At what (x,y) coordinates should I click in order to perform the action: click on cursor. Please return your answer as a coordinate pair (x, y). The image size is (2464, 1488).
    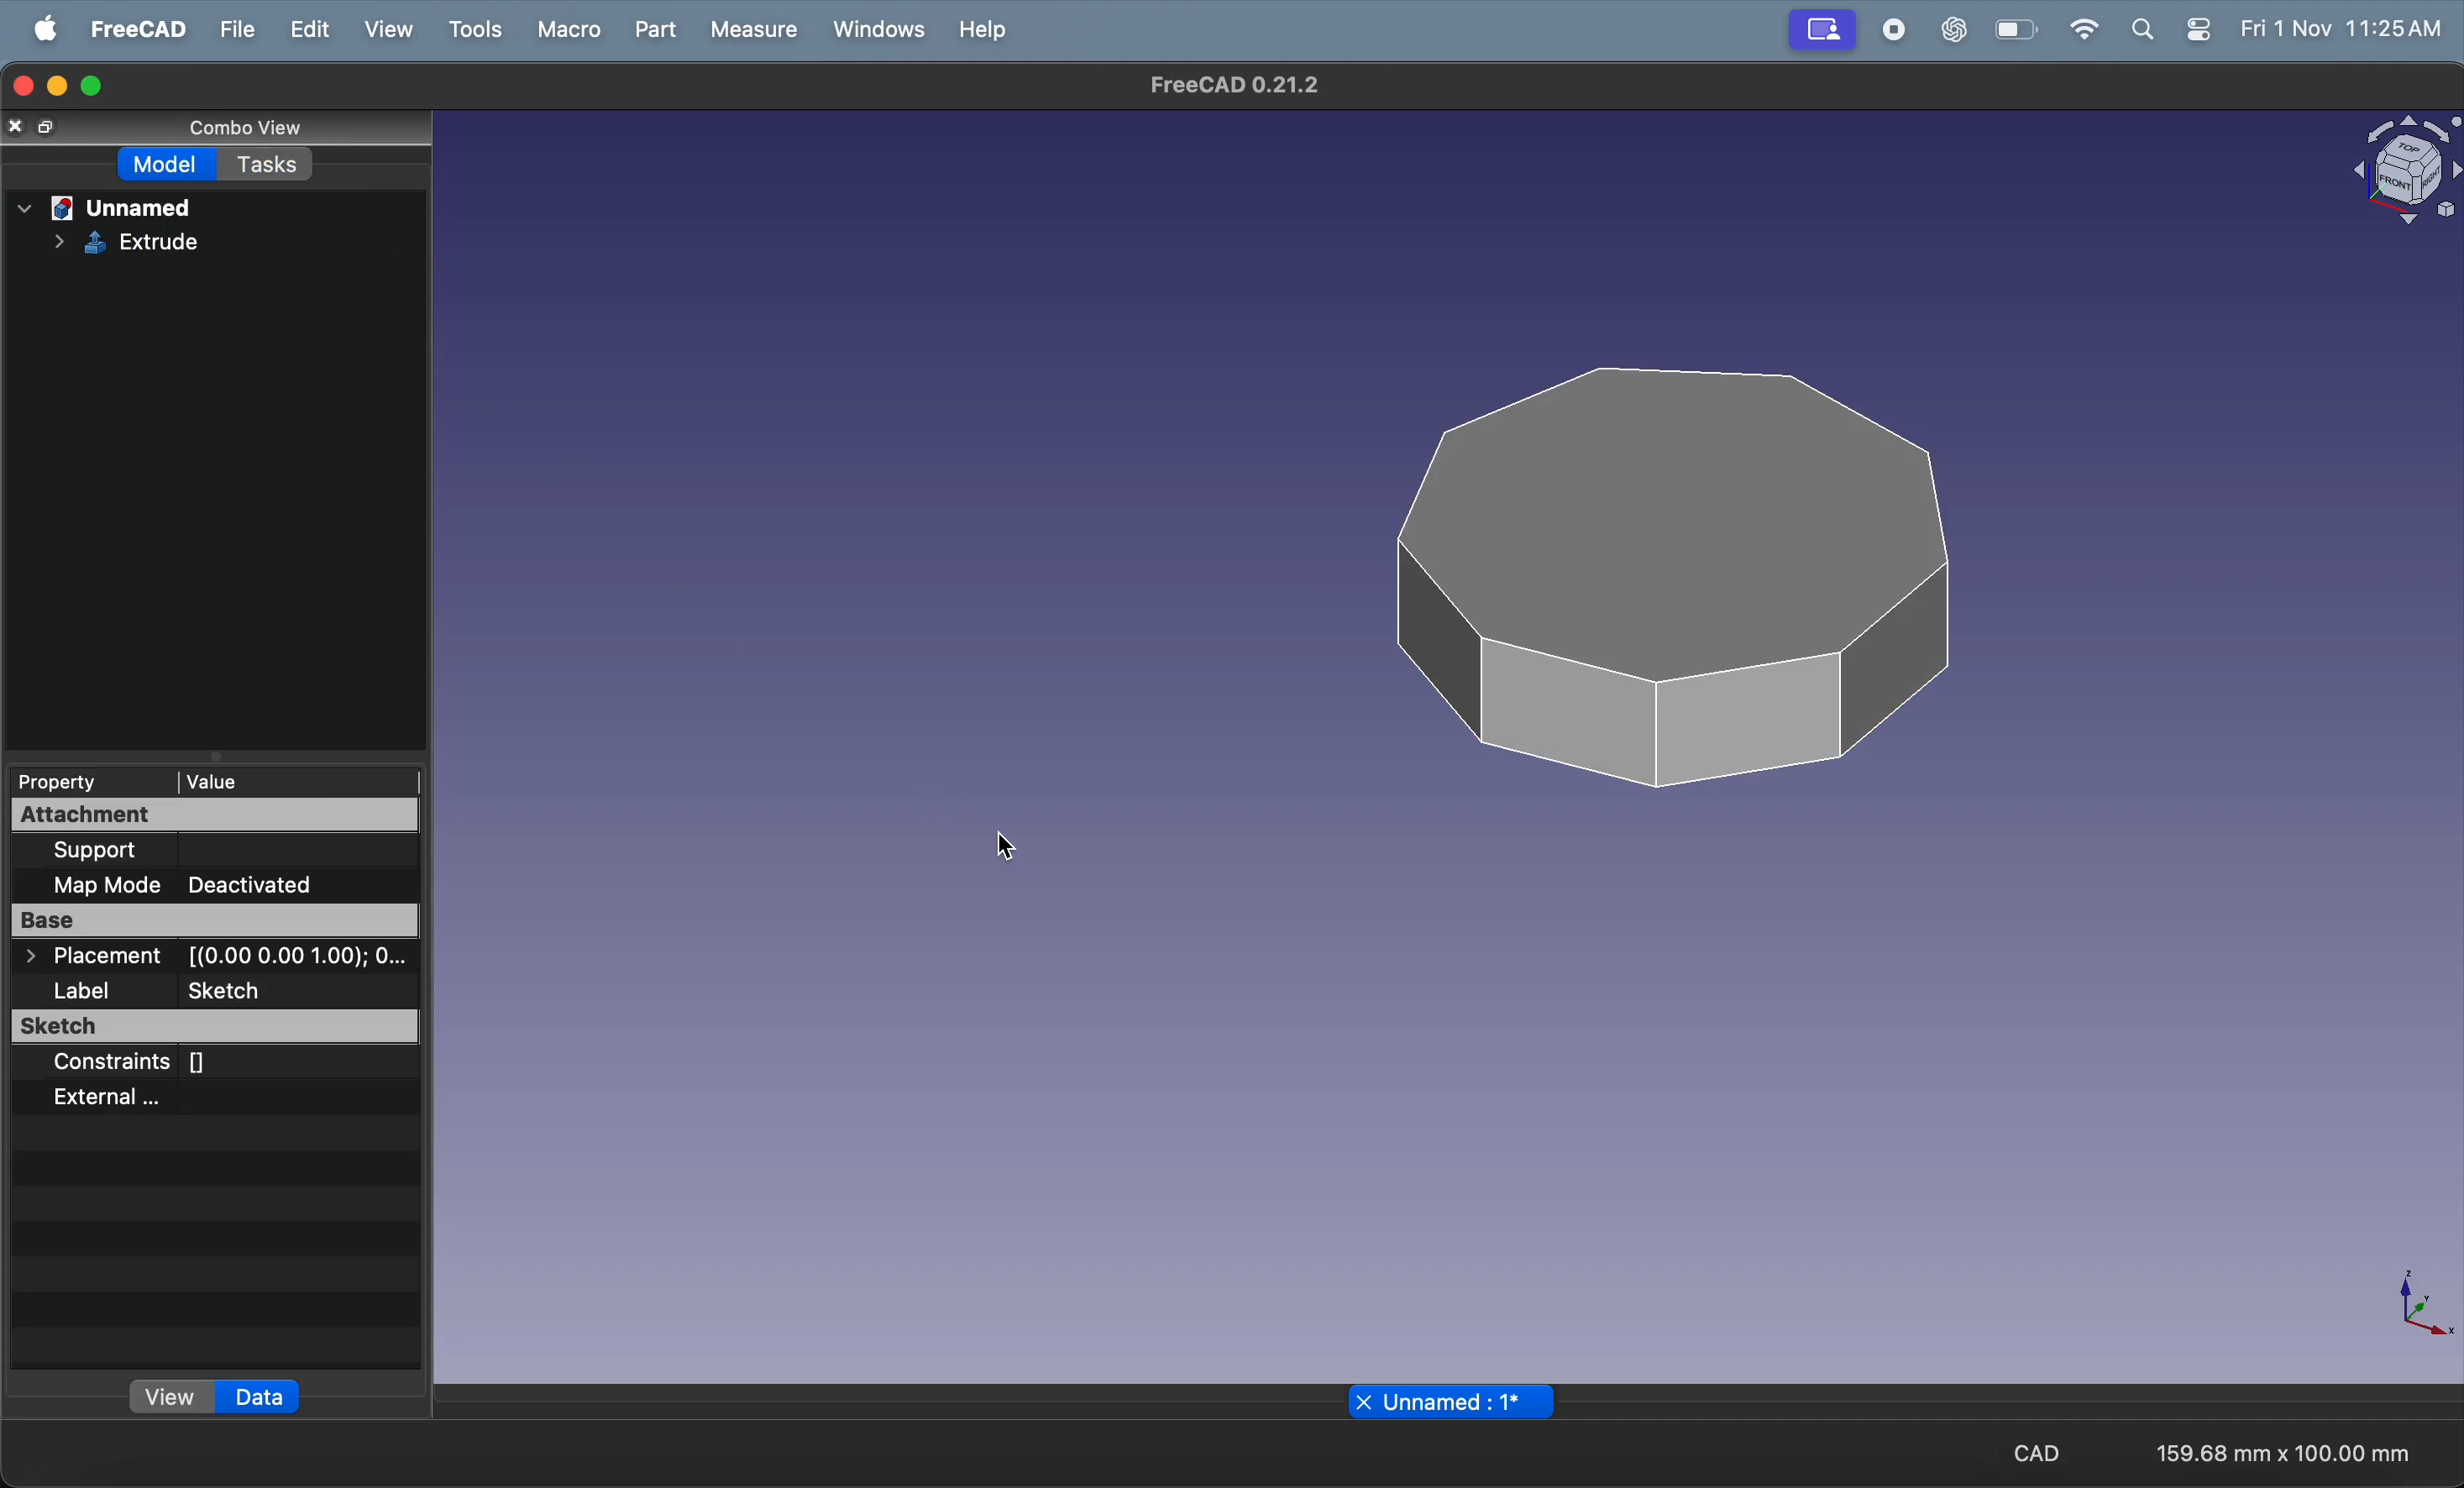
    Looking at the image, I should click on (1006, 850).